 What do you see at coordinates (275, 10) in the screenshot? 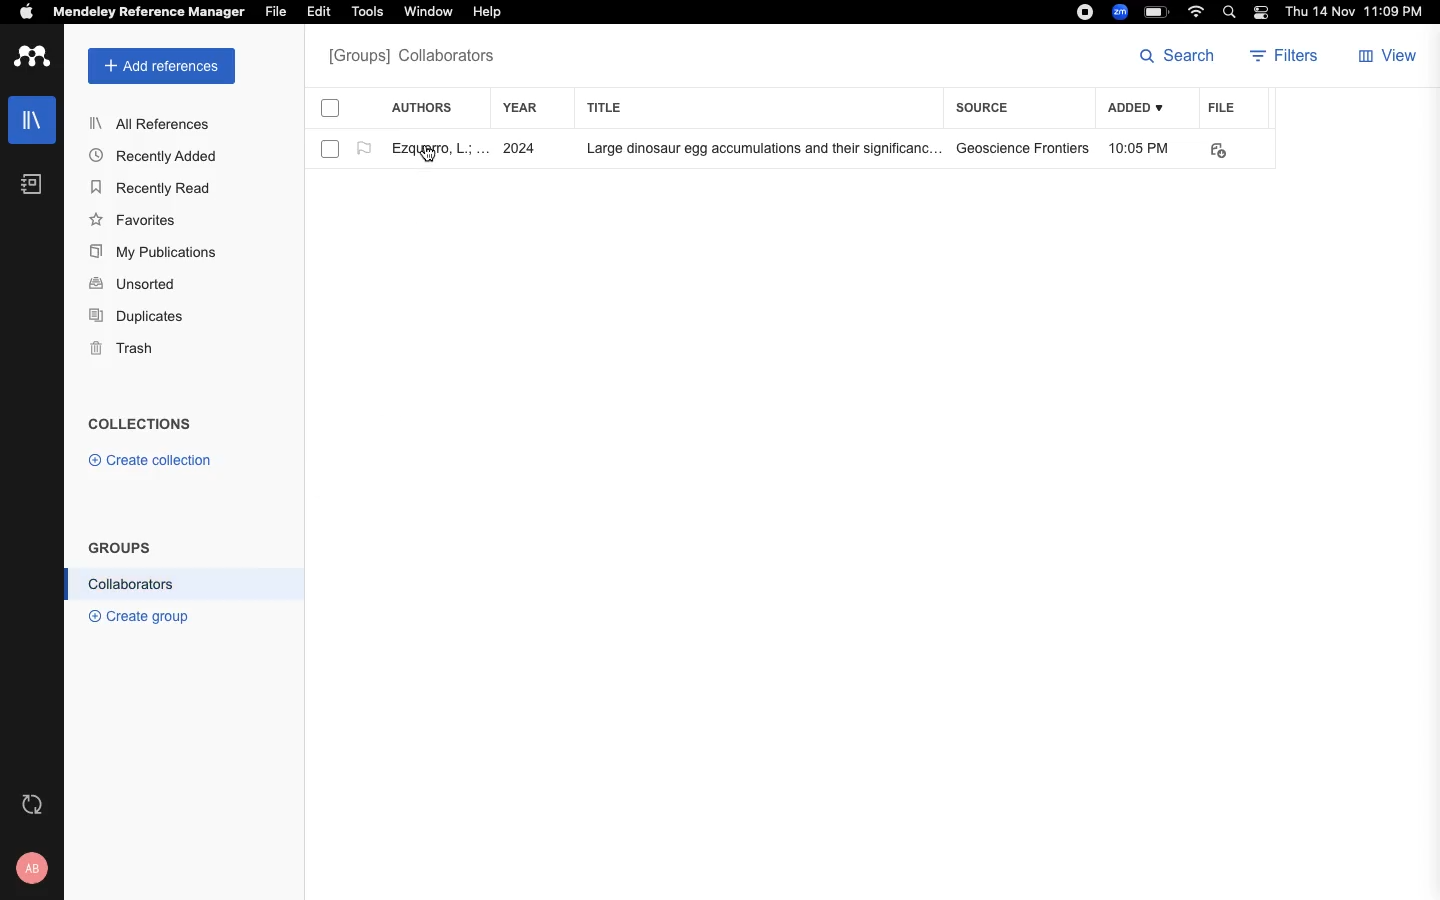
I see `File` at bounding box center [275, 10].